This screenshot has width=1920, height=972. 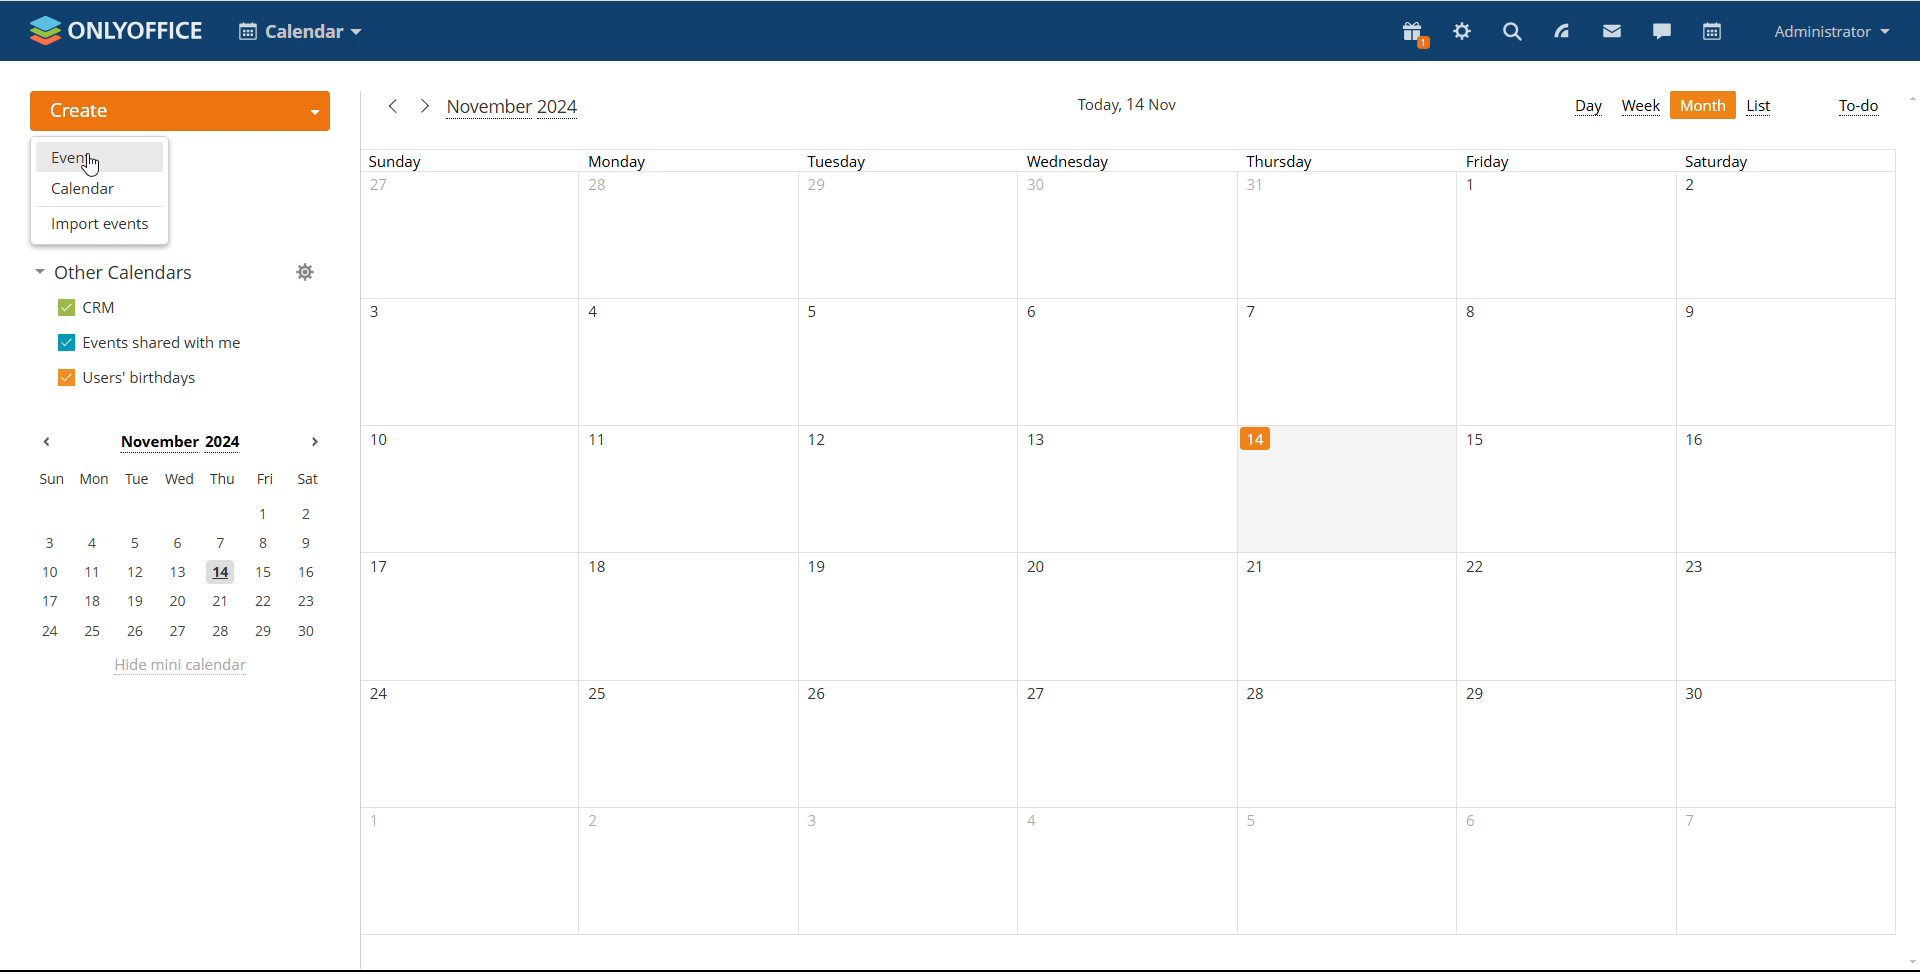 I want to click on next month, so click(x=422, y=105).